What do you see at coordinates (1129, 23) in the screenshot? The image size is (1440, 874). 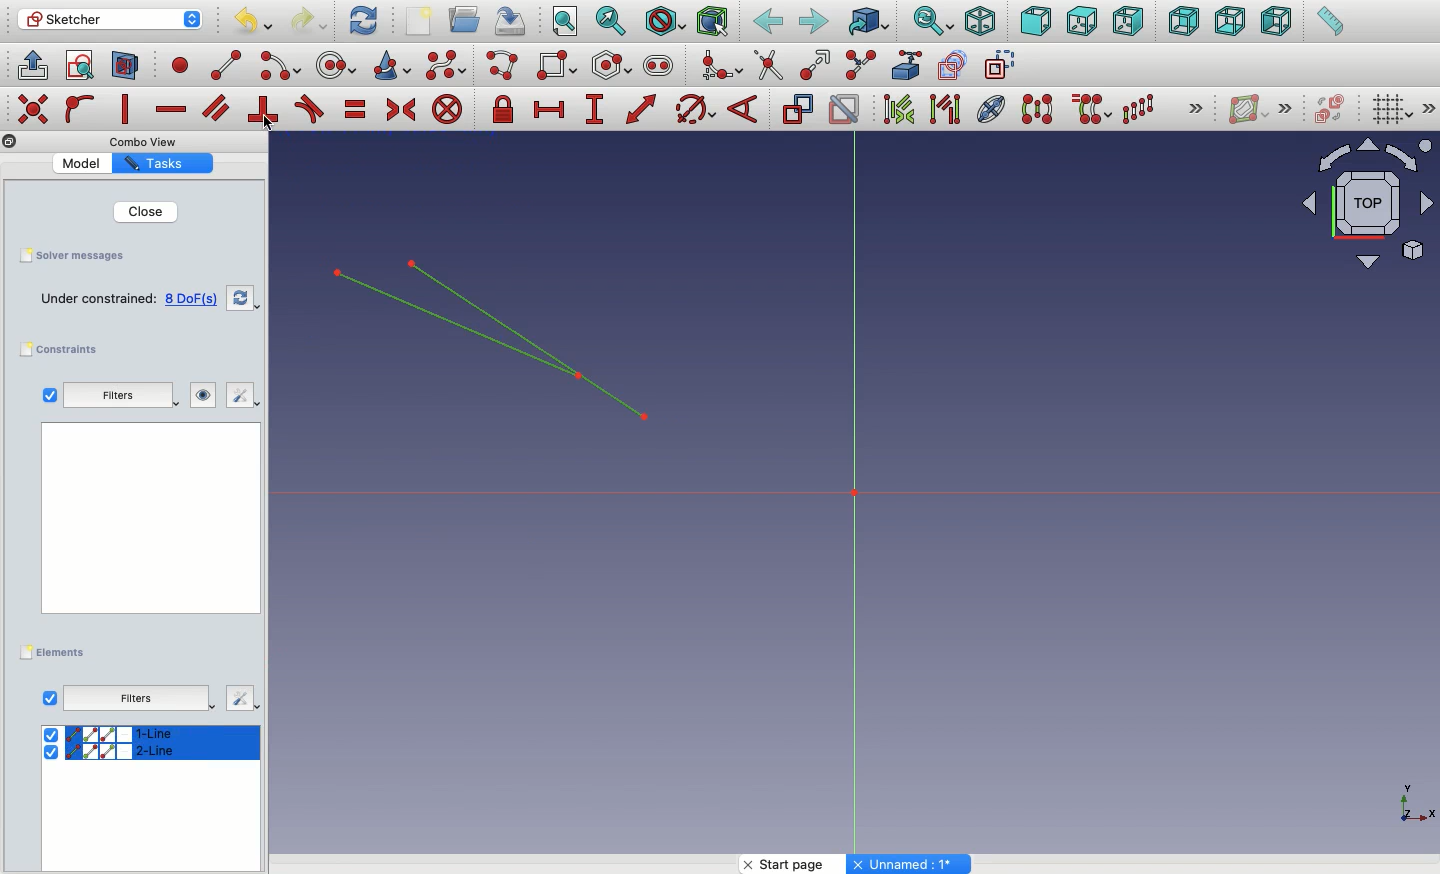 I see `Right` at bounding box center [1129, 23].